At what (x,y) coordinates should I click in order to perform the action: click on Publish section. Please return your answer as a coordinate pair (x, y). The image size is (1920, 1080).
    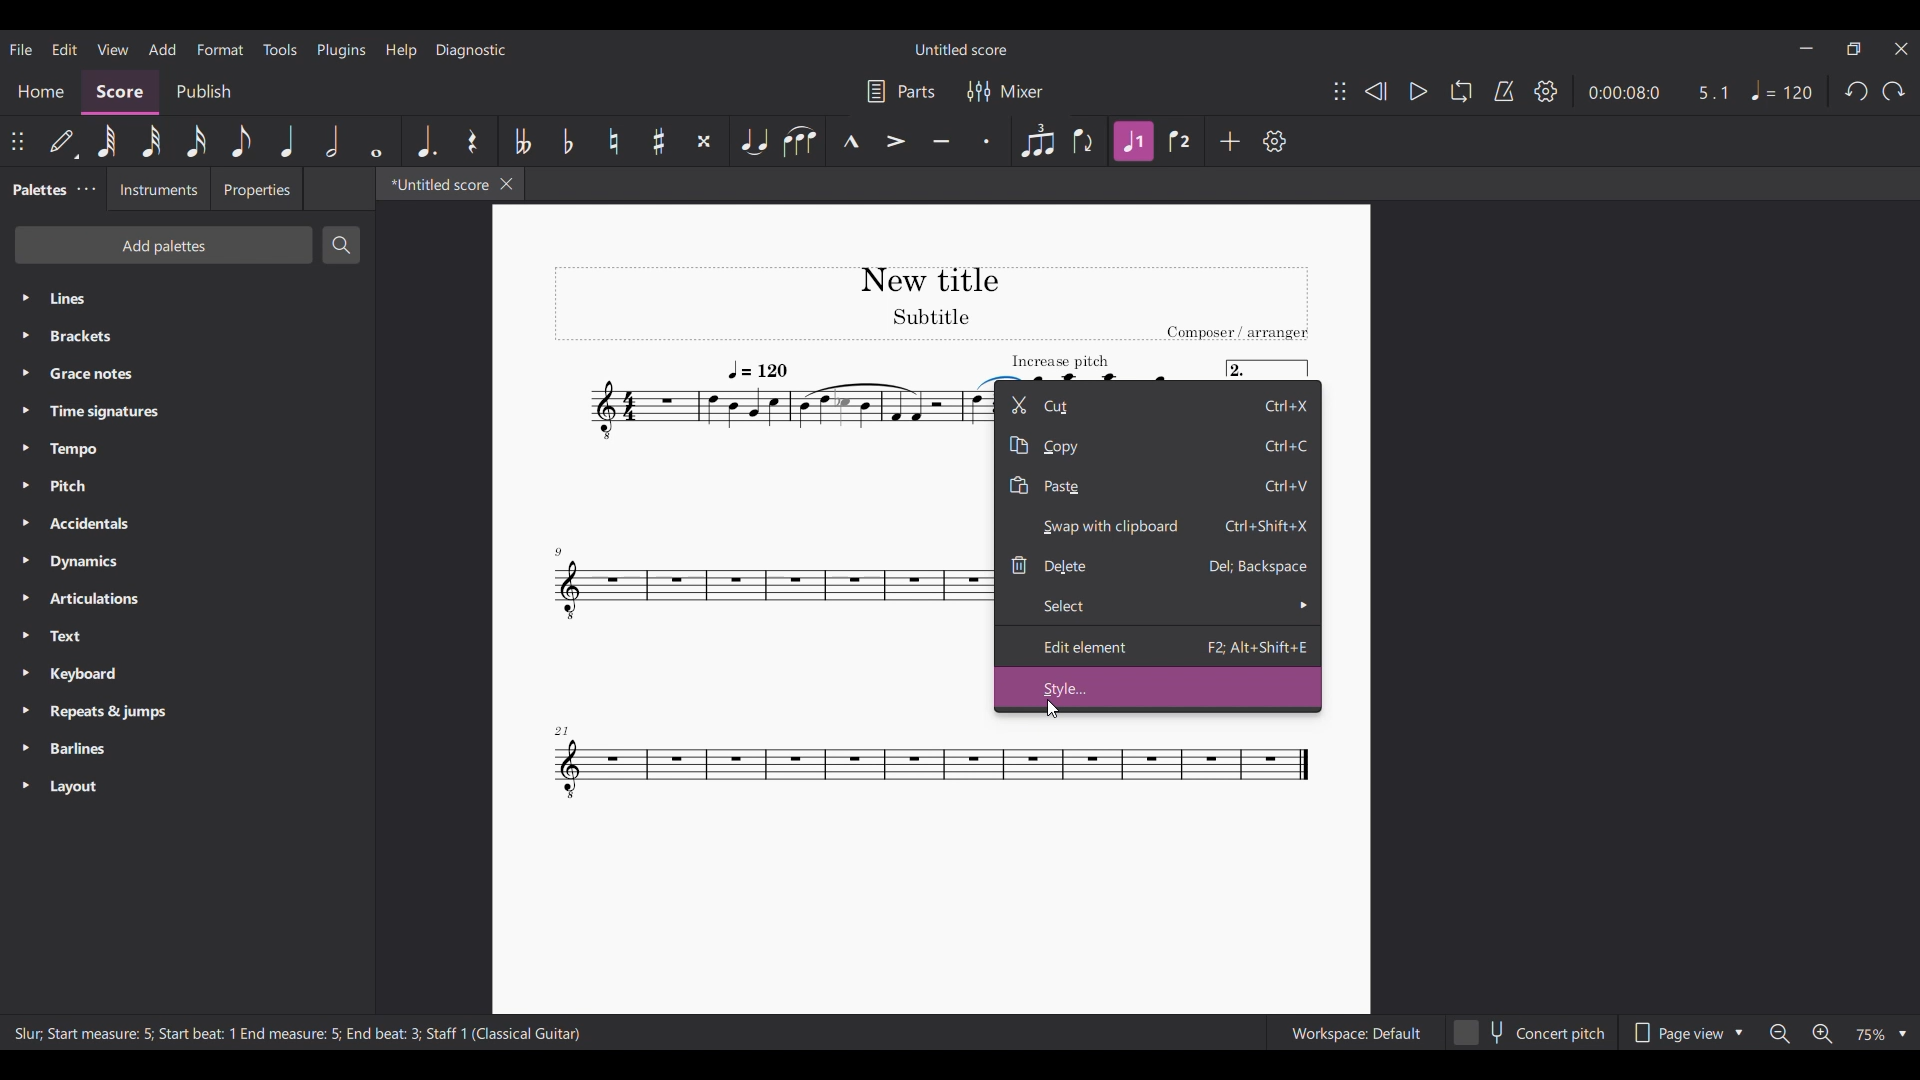
    Looking at the image, I should click on (203, 93).